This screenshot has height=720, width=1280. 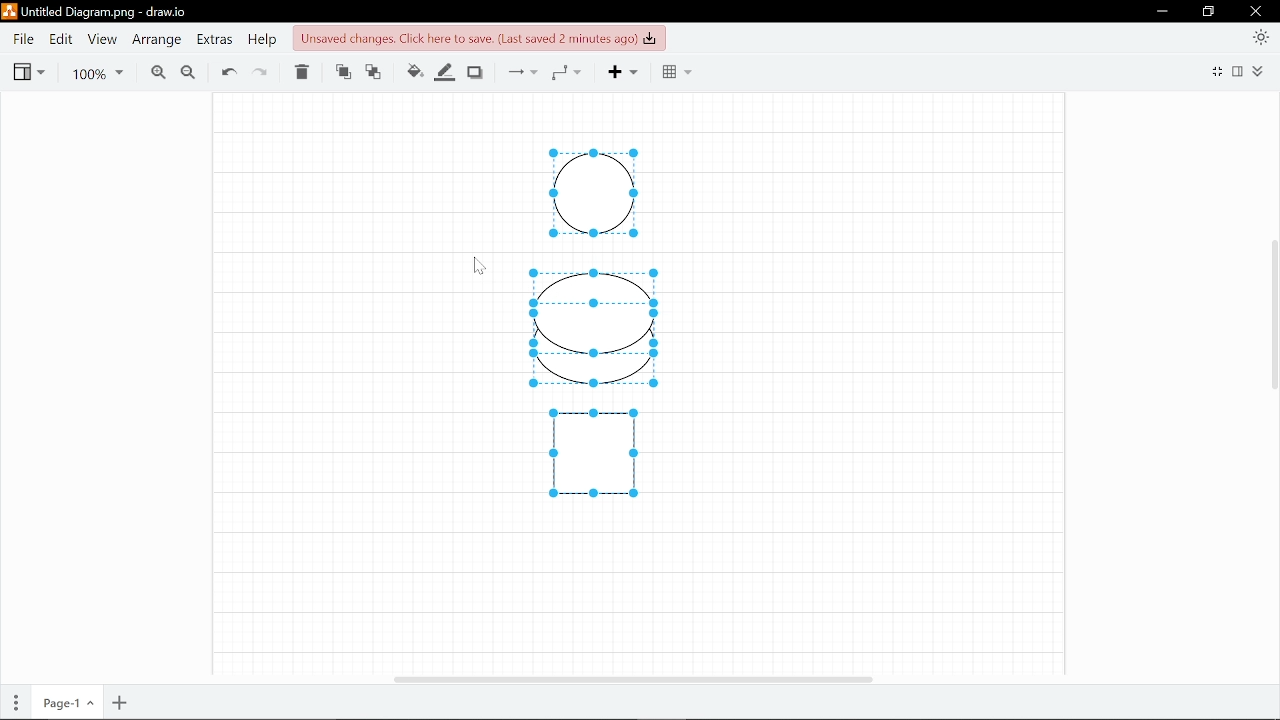 What do you see at coordinates (1261, 71) in the screenshot?
I see `Collapse/expand` at bounding box center [1261, 71].